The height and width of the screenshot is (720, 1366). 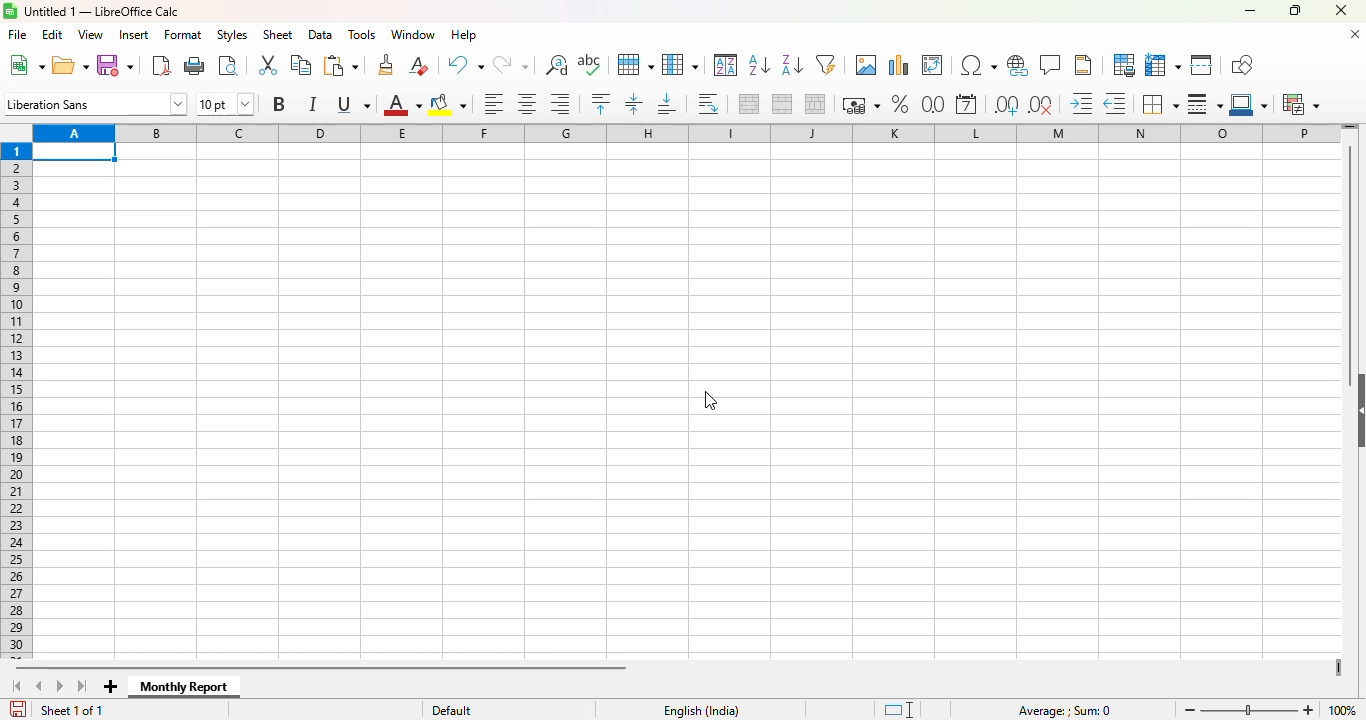 What do you see at coordinates (600, 102) in the screenshot?
I see `align top` at bounding box center [600, 102].